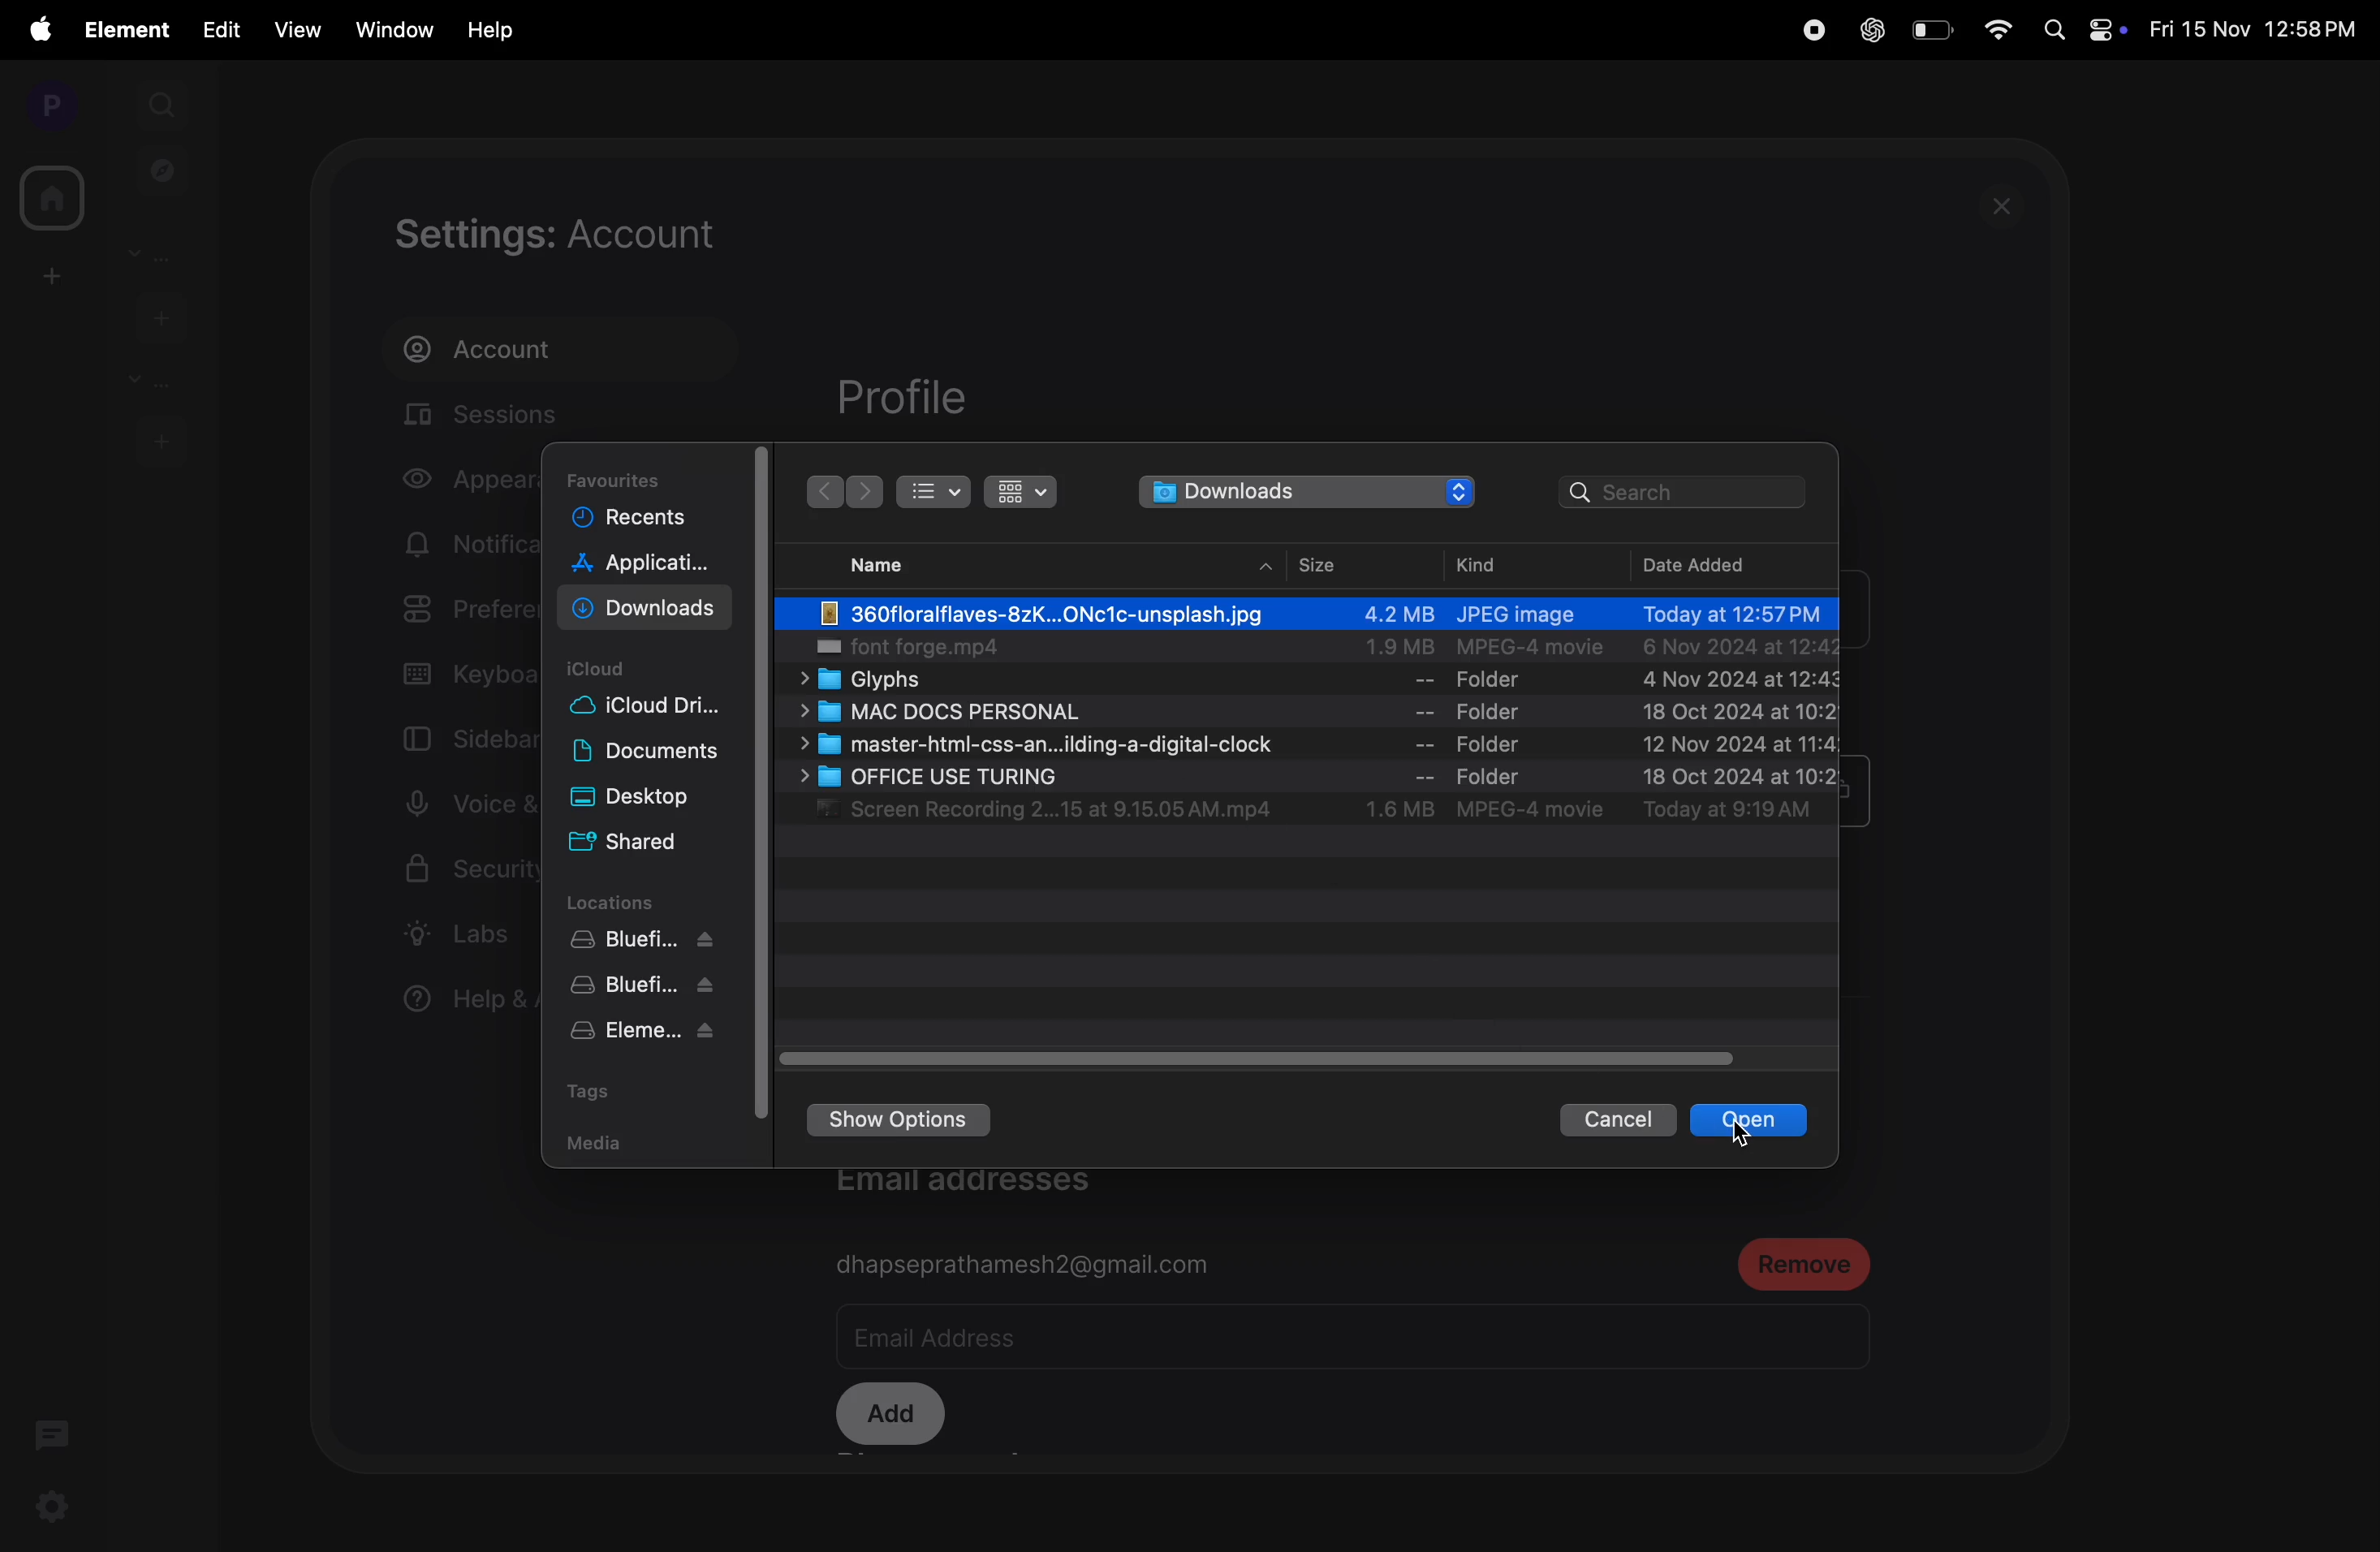 This screenshot has height=1552, width=2380. I want to click on add people, so click(157, 315).